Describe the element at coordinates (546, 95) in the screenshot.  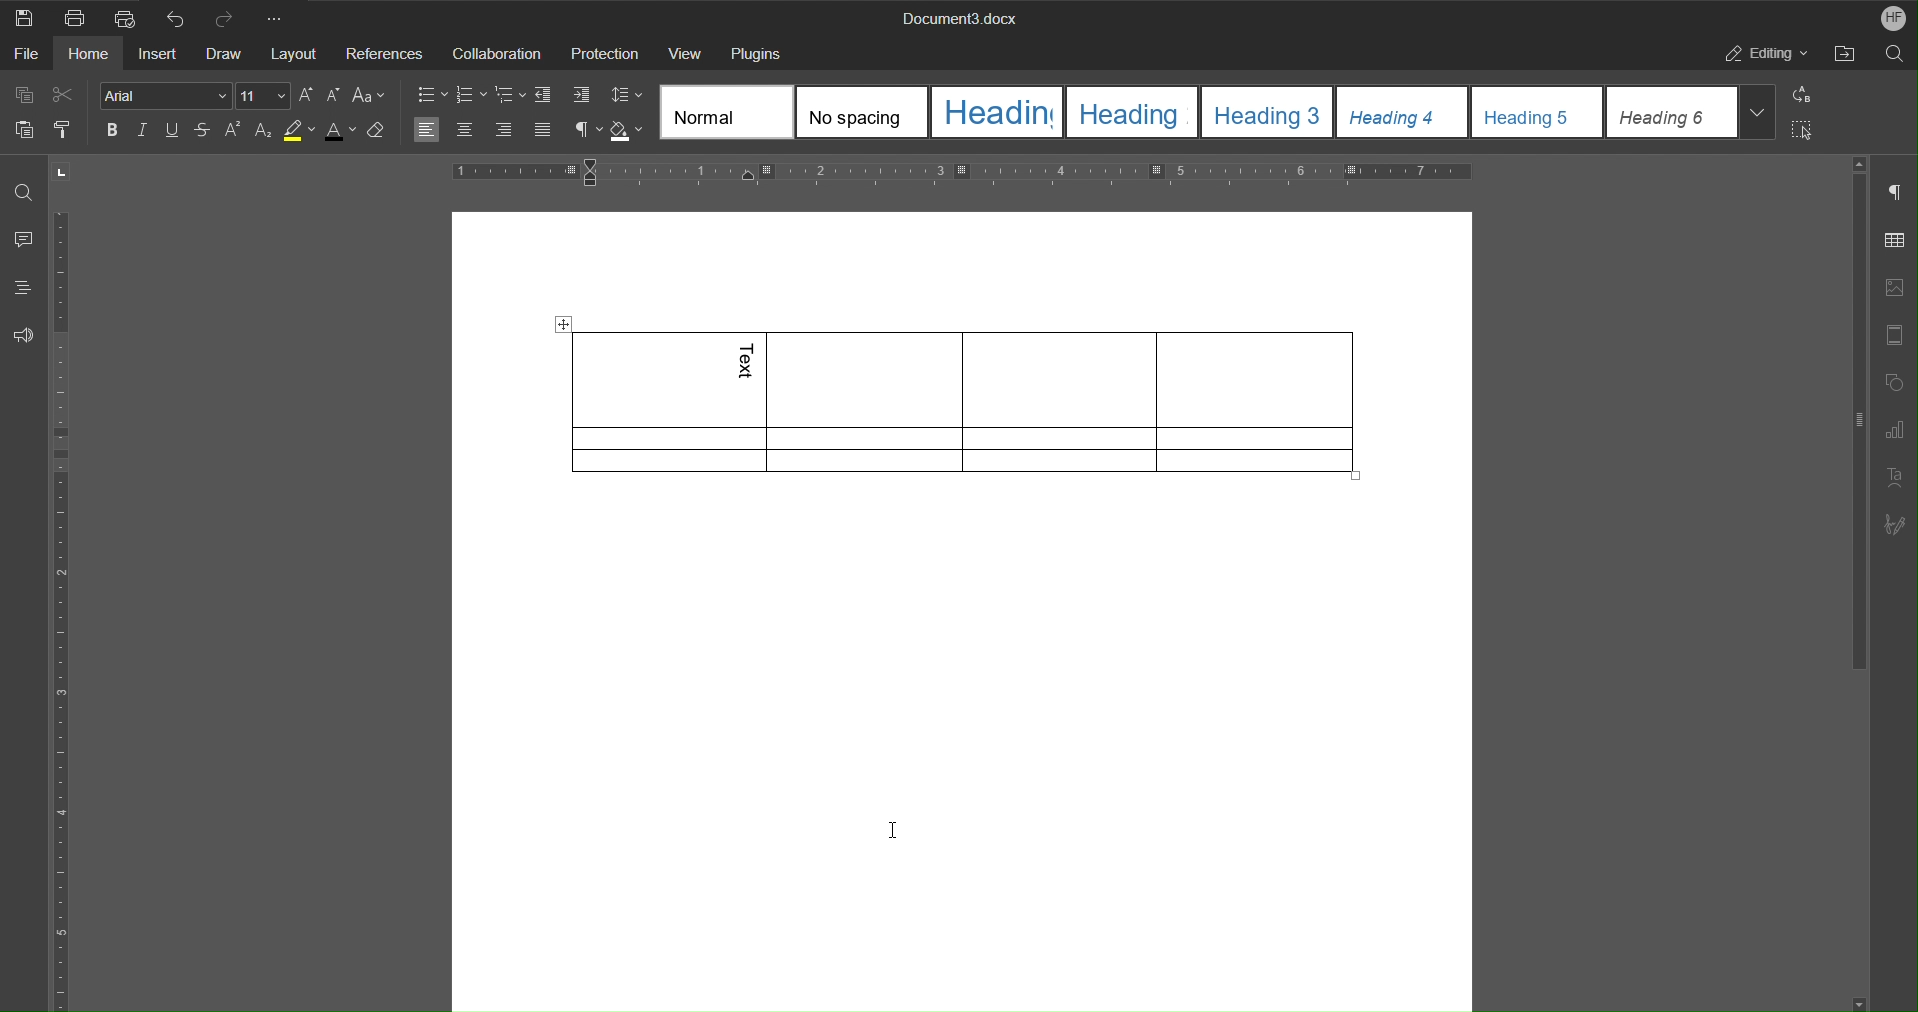
I see `Decrease Indent` at that location.